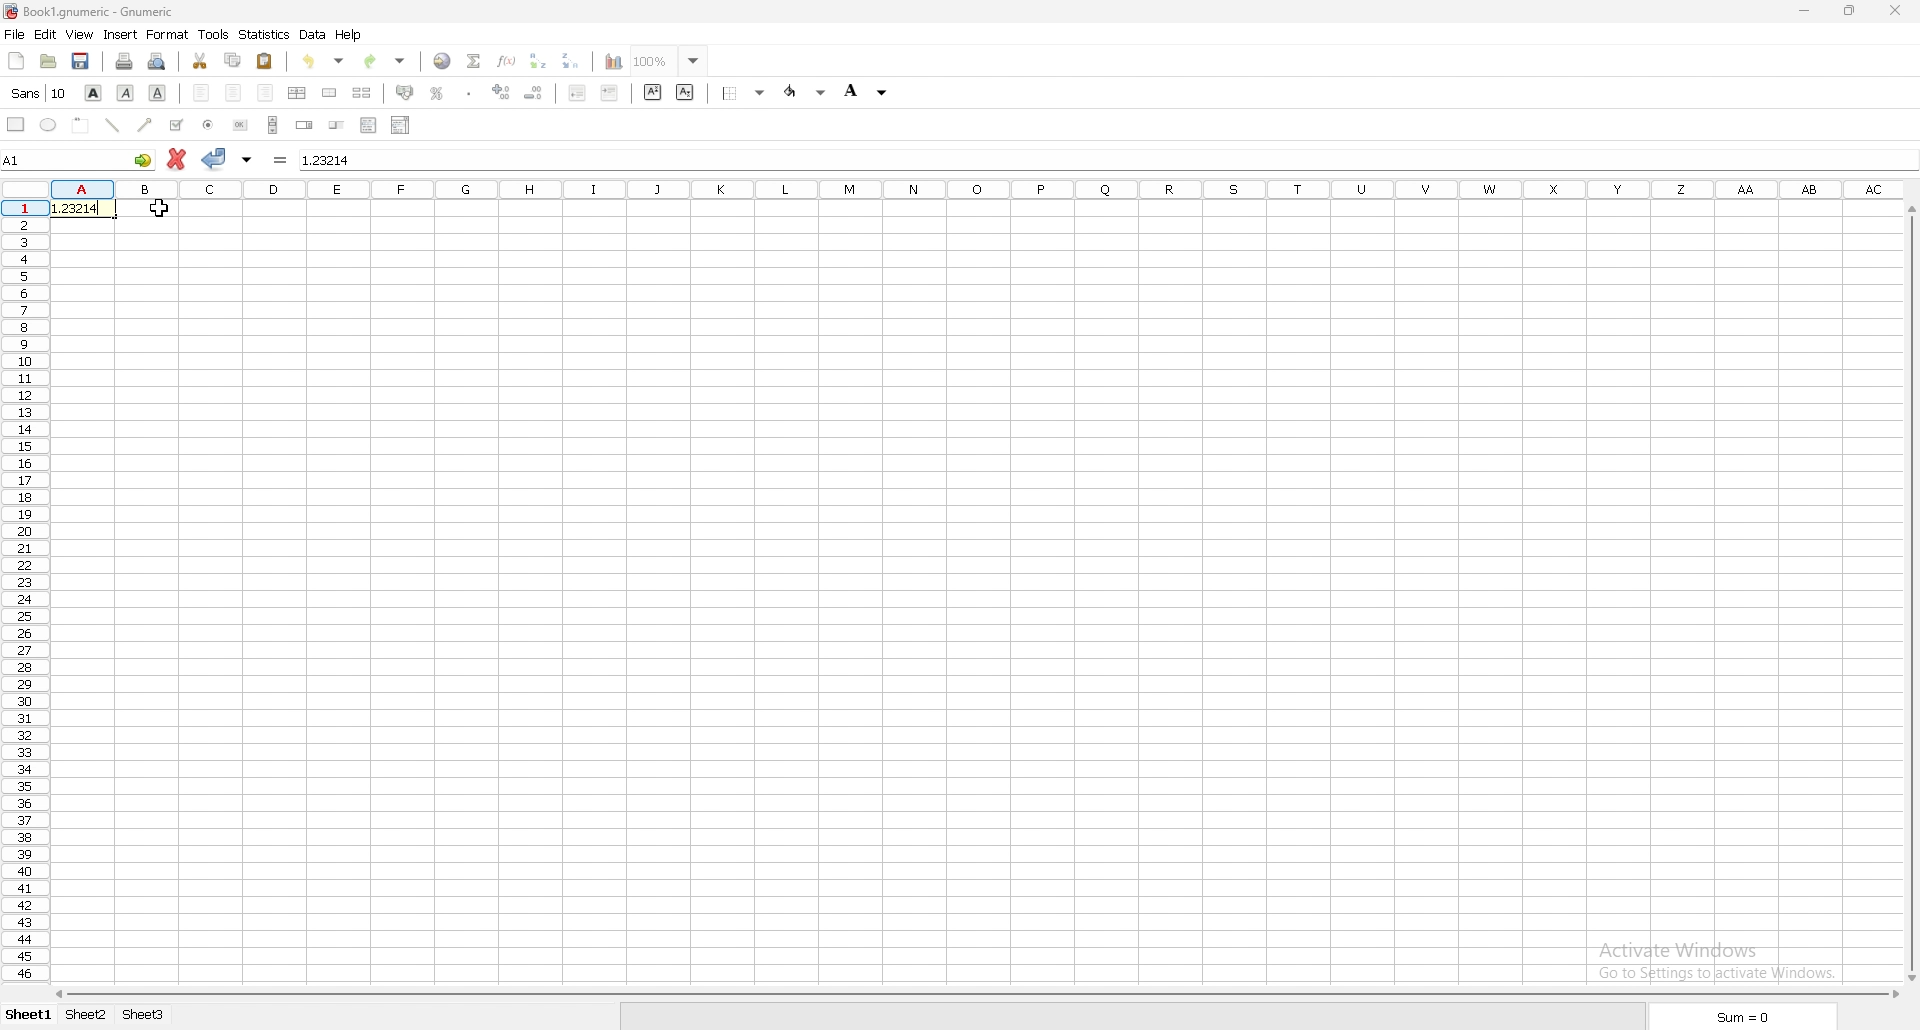 This screenshot has width=1920, height=1030. I want to click on tools, so click(214, 34).